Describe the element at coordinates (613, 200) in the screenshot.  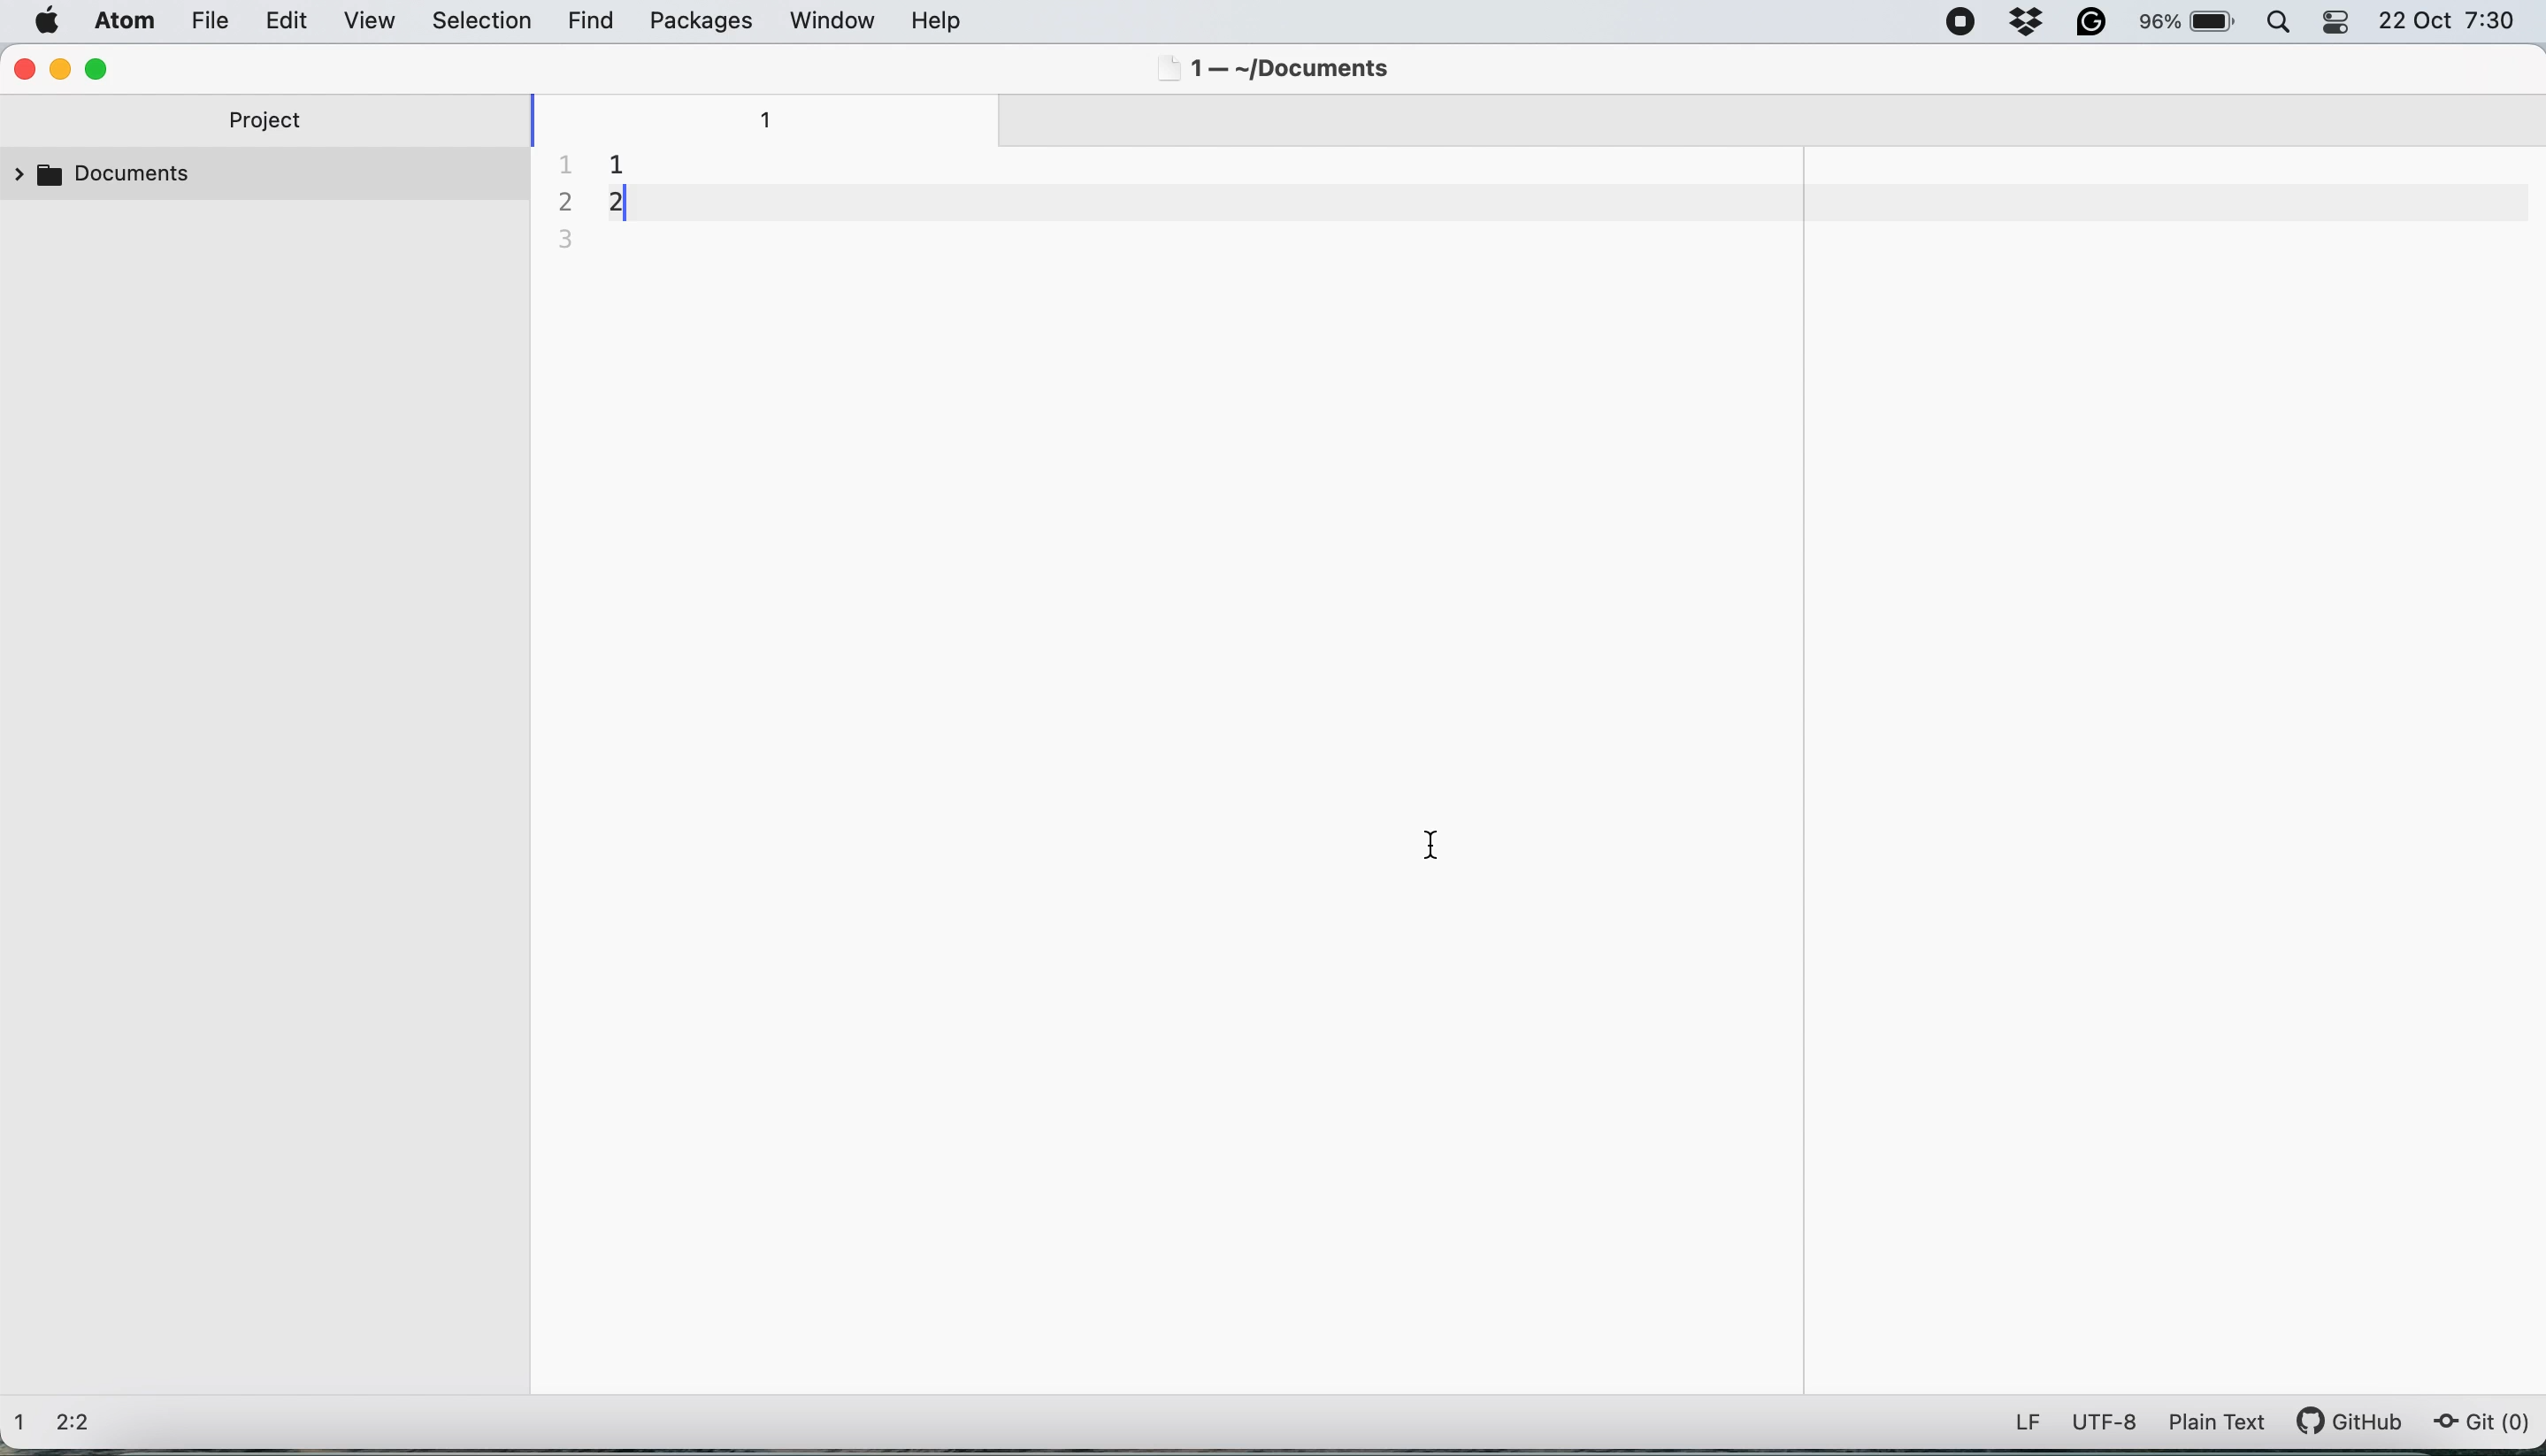
I see `document contents` at that location.